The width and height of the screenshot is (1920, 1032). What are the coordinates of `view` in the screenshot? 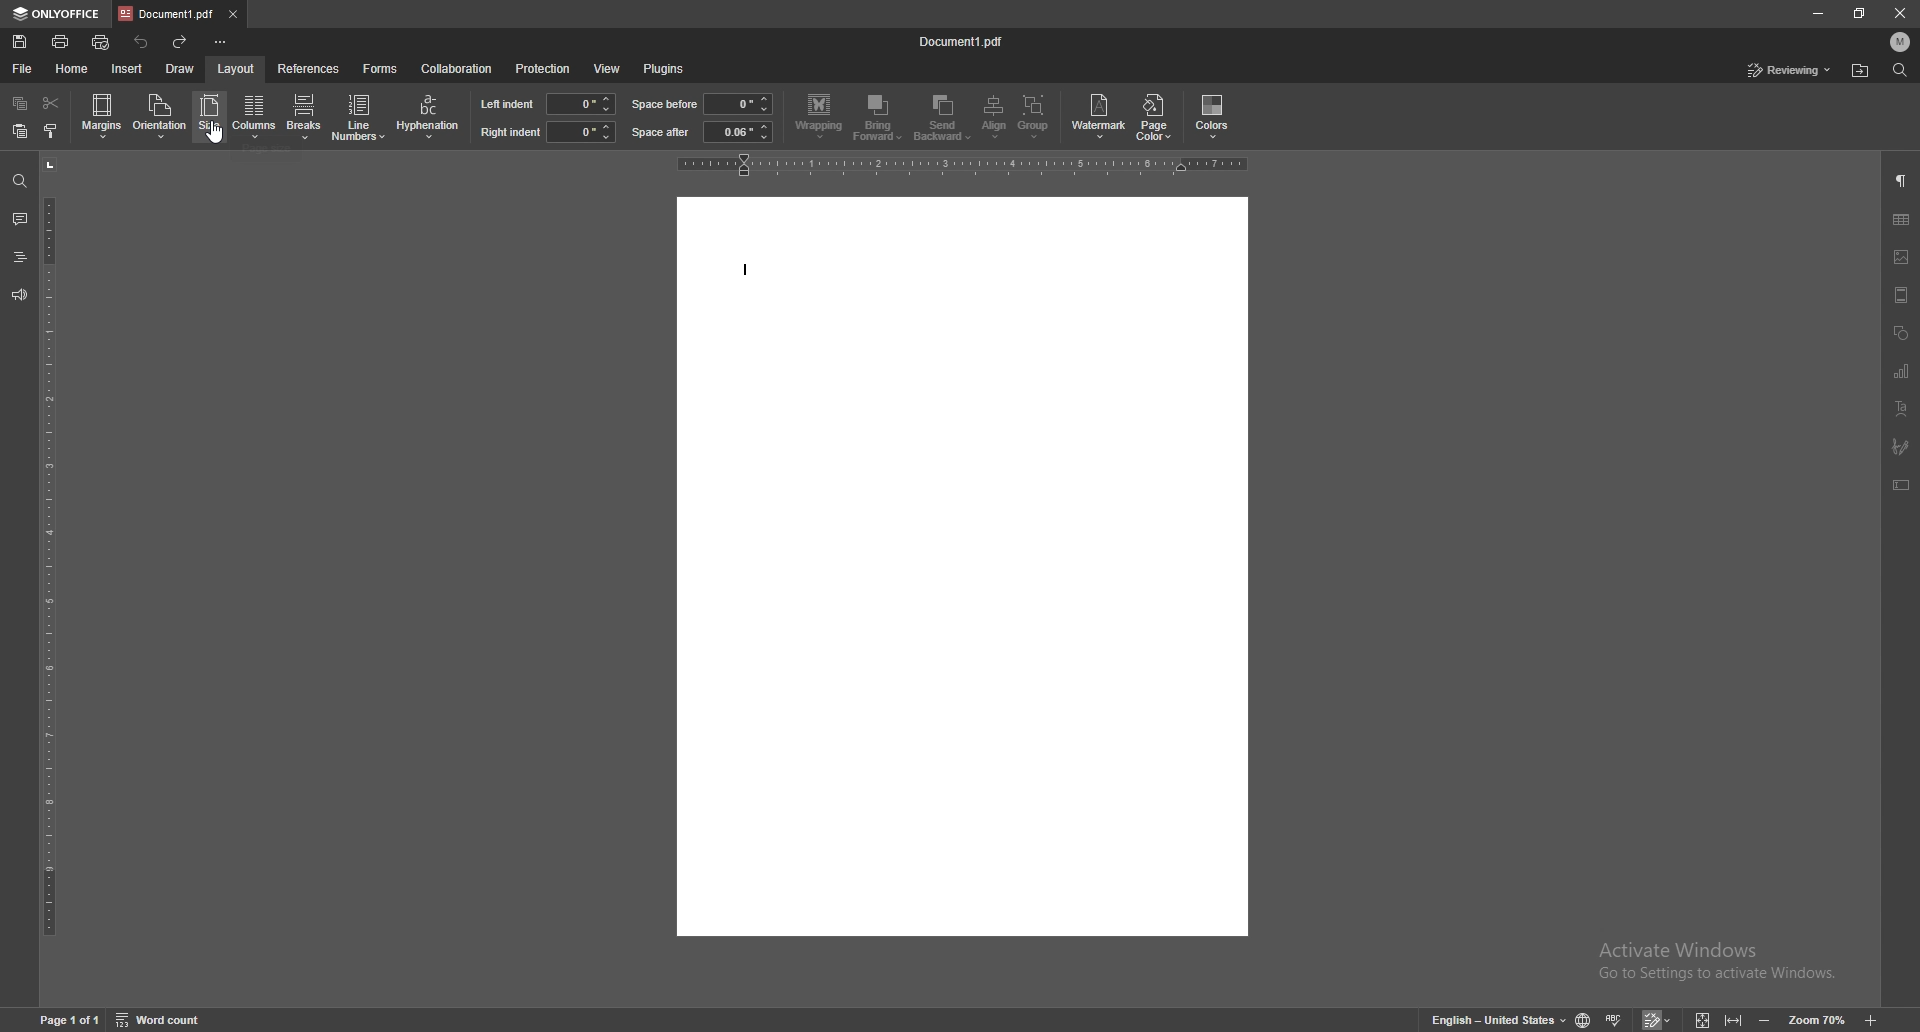 It's located at (606, 70).